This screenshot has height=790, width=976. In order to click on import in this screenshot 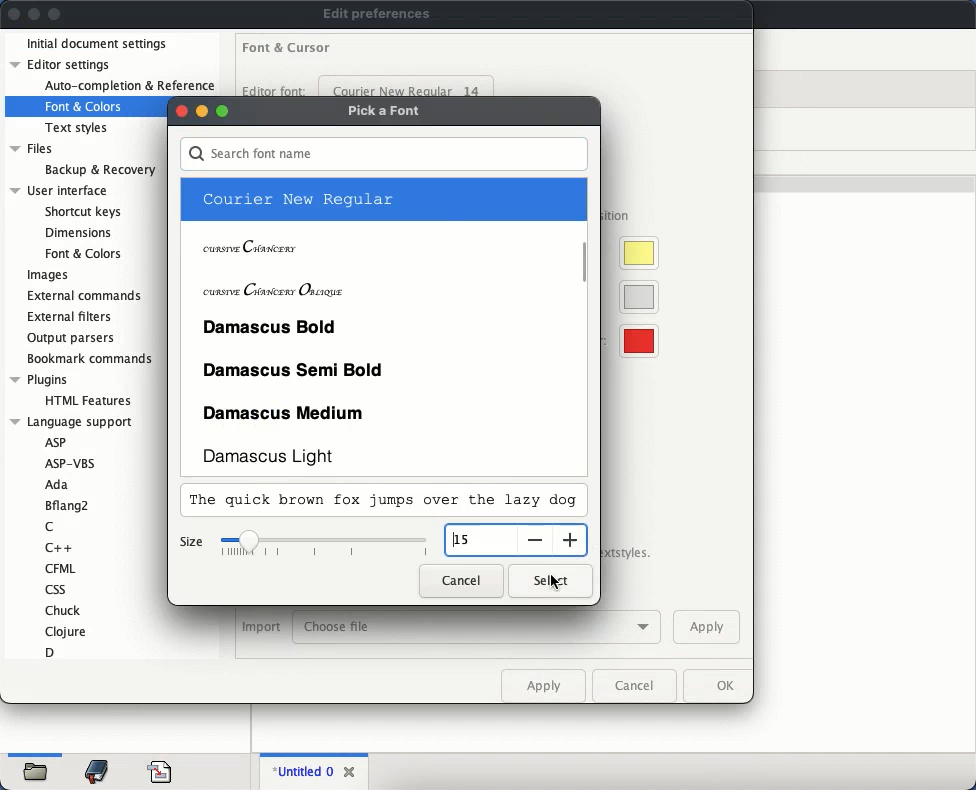, I will do `click(261, 628)`.